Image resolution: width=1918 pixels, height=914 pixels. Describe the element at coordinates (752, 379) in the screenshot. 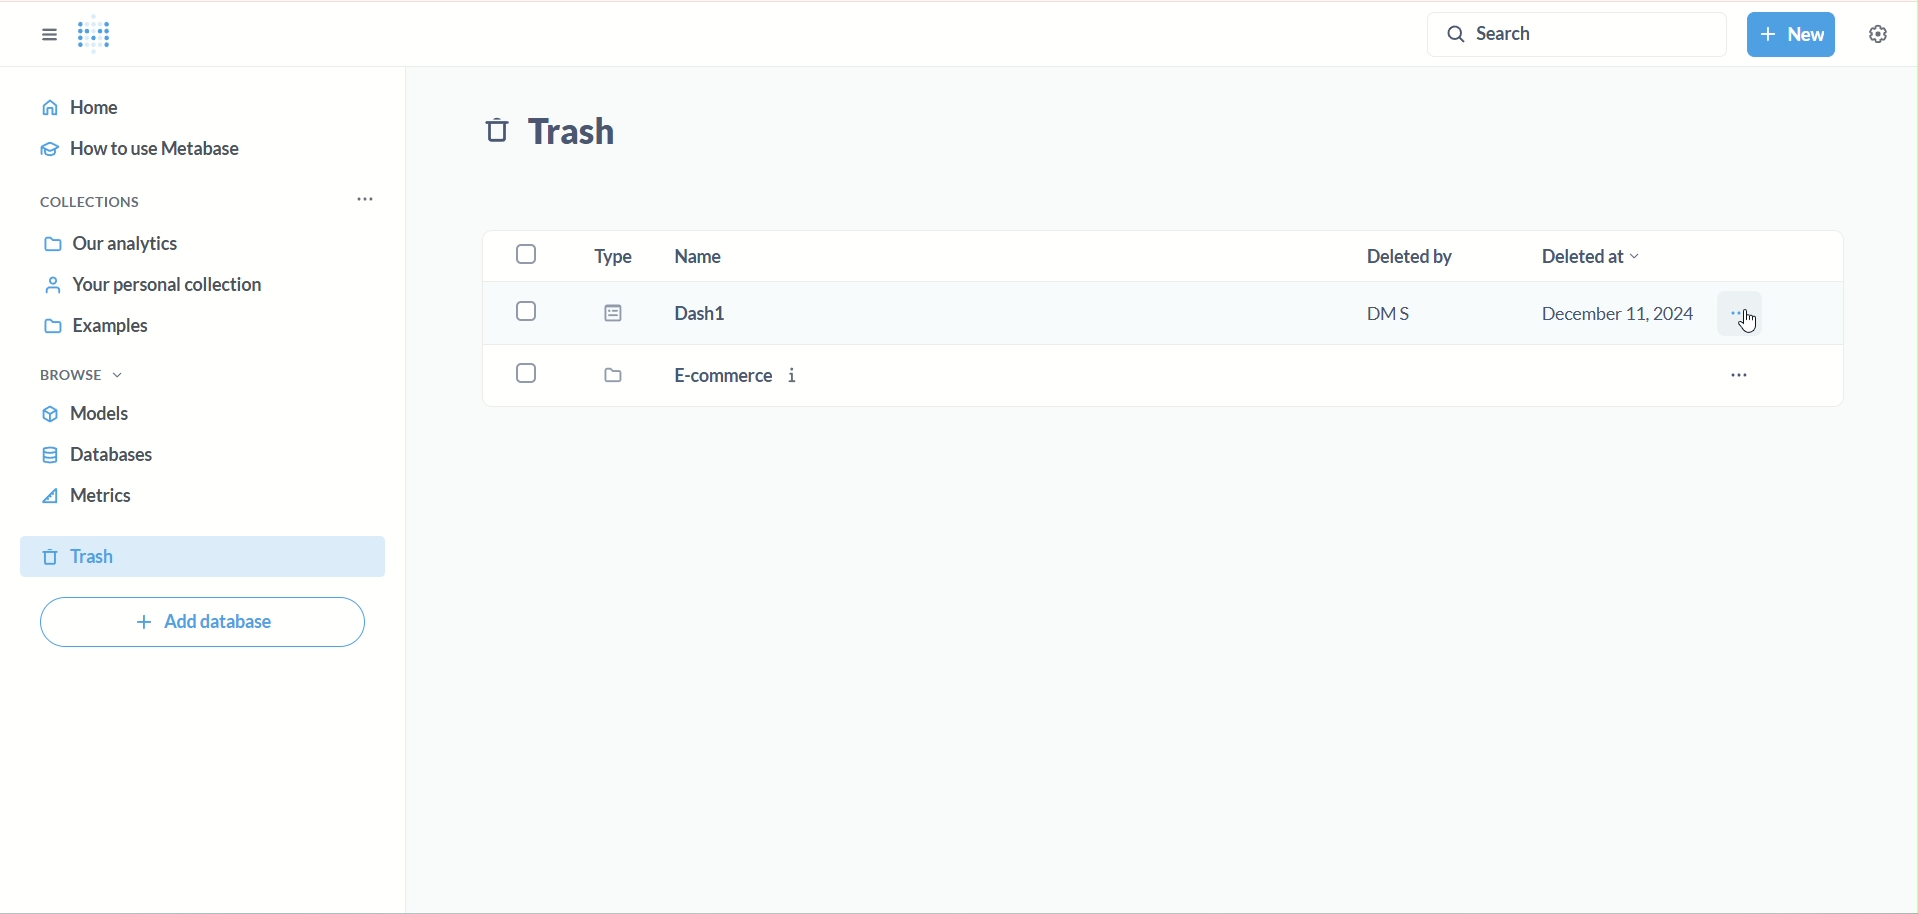

I see `E-commerce i` at that location.